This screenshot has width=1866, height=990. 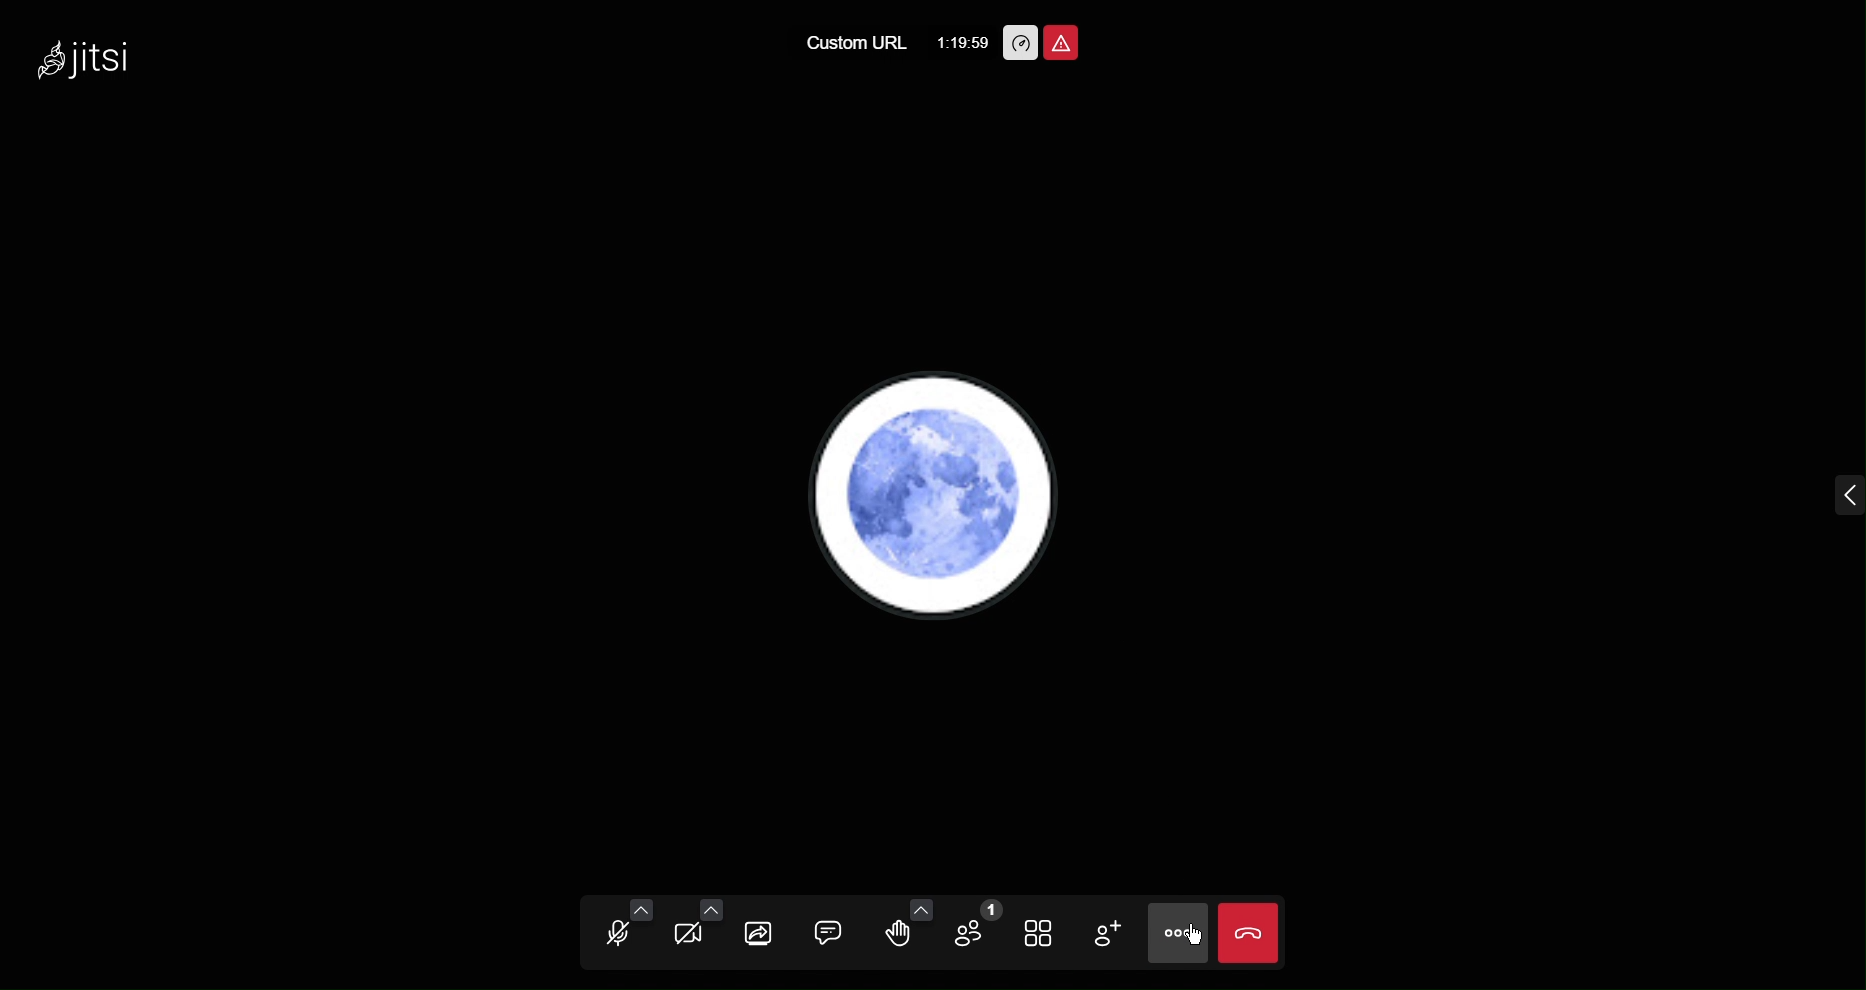 I want to click on Close Call, so click(x=1248, y=933).